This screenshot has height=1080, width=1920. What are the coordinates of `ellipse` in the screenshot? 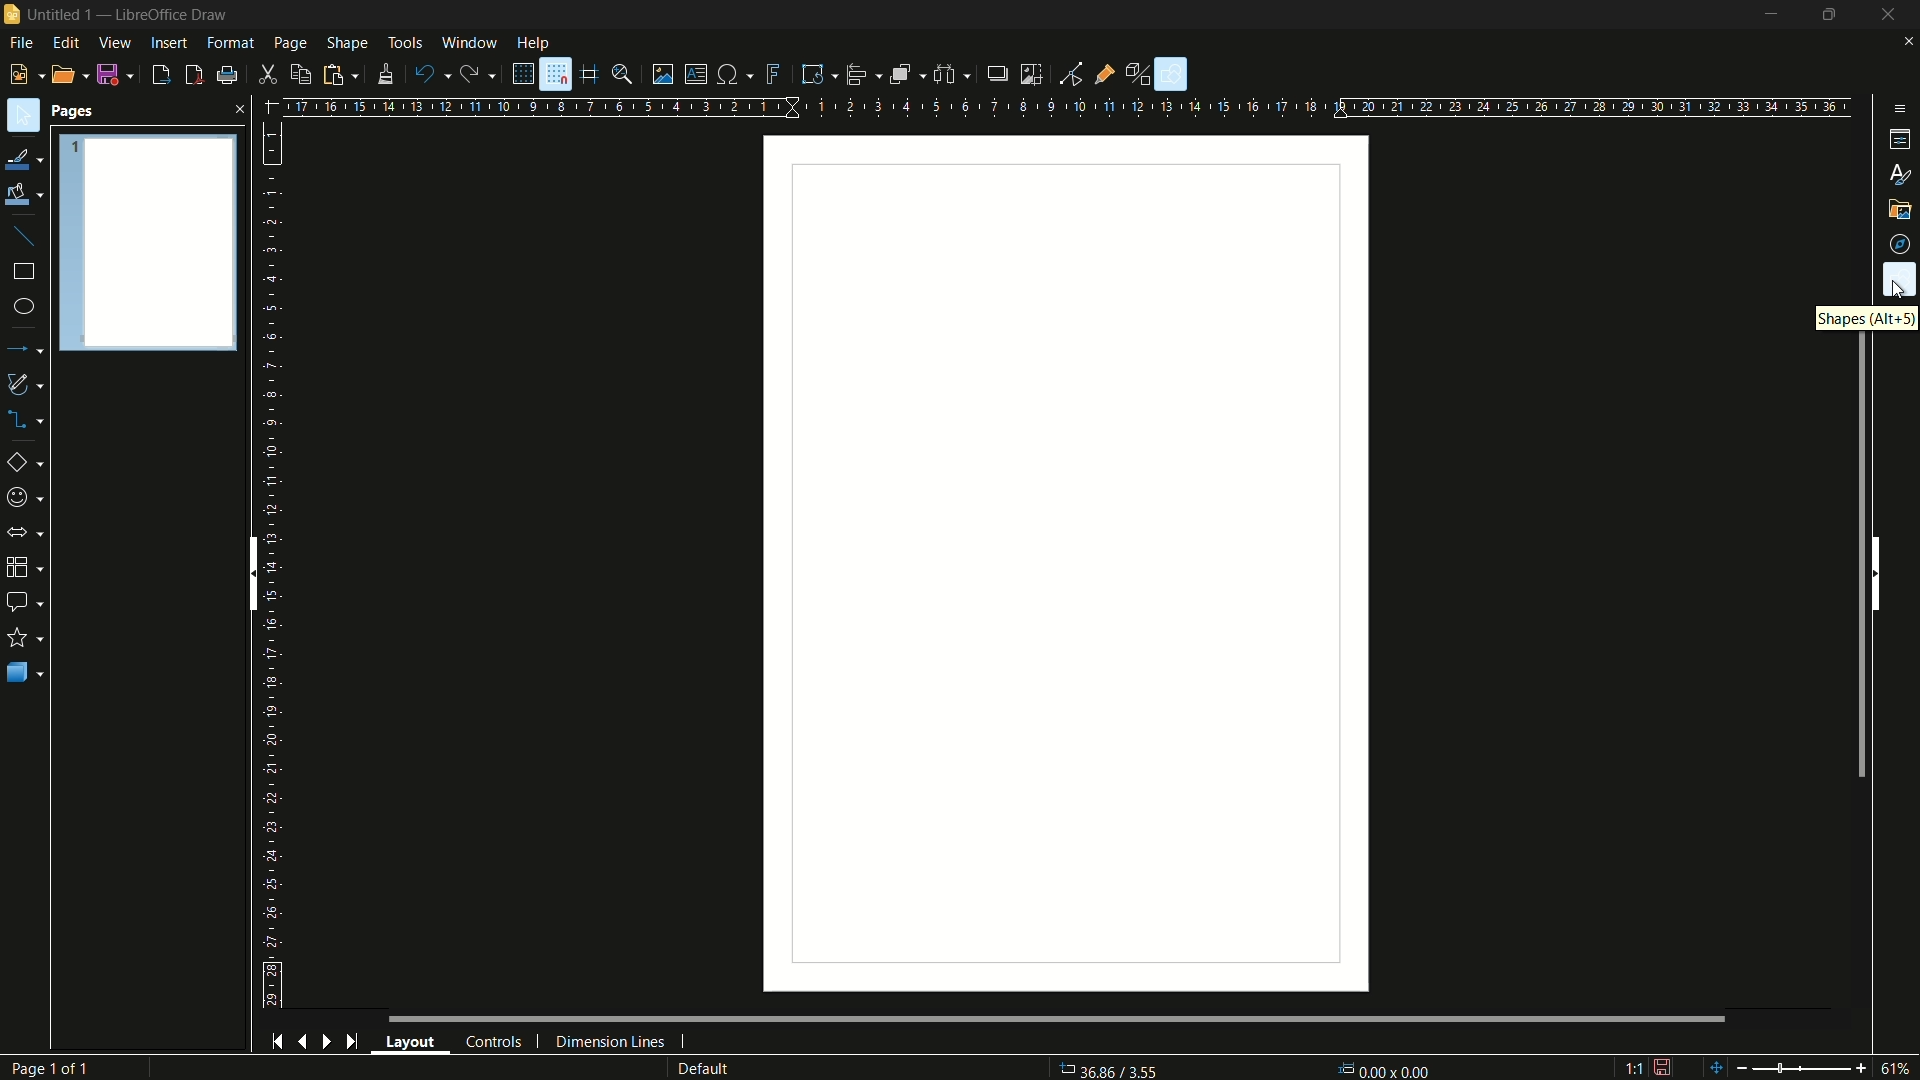 It's located at (23, 307).